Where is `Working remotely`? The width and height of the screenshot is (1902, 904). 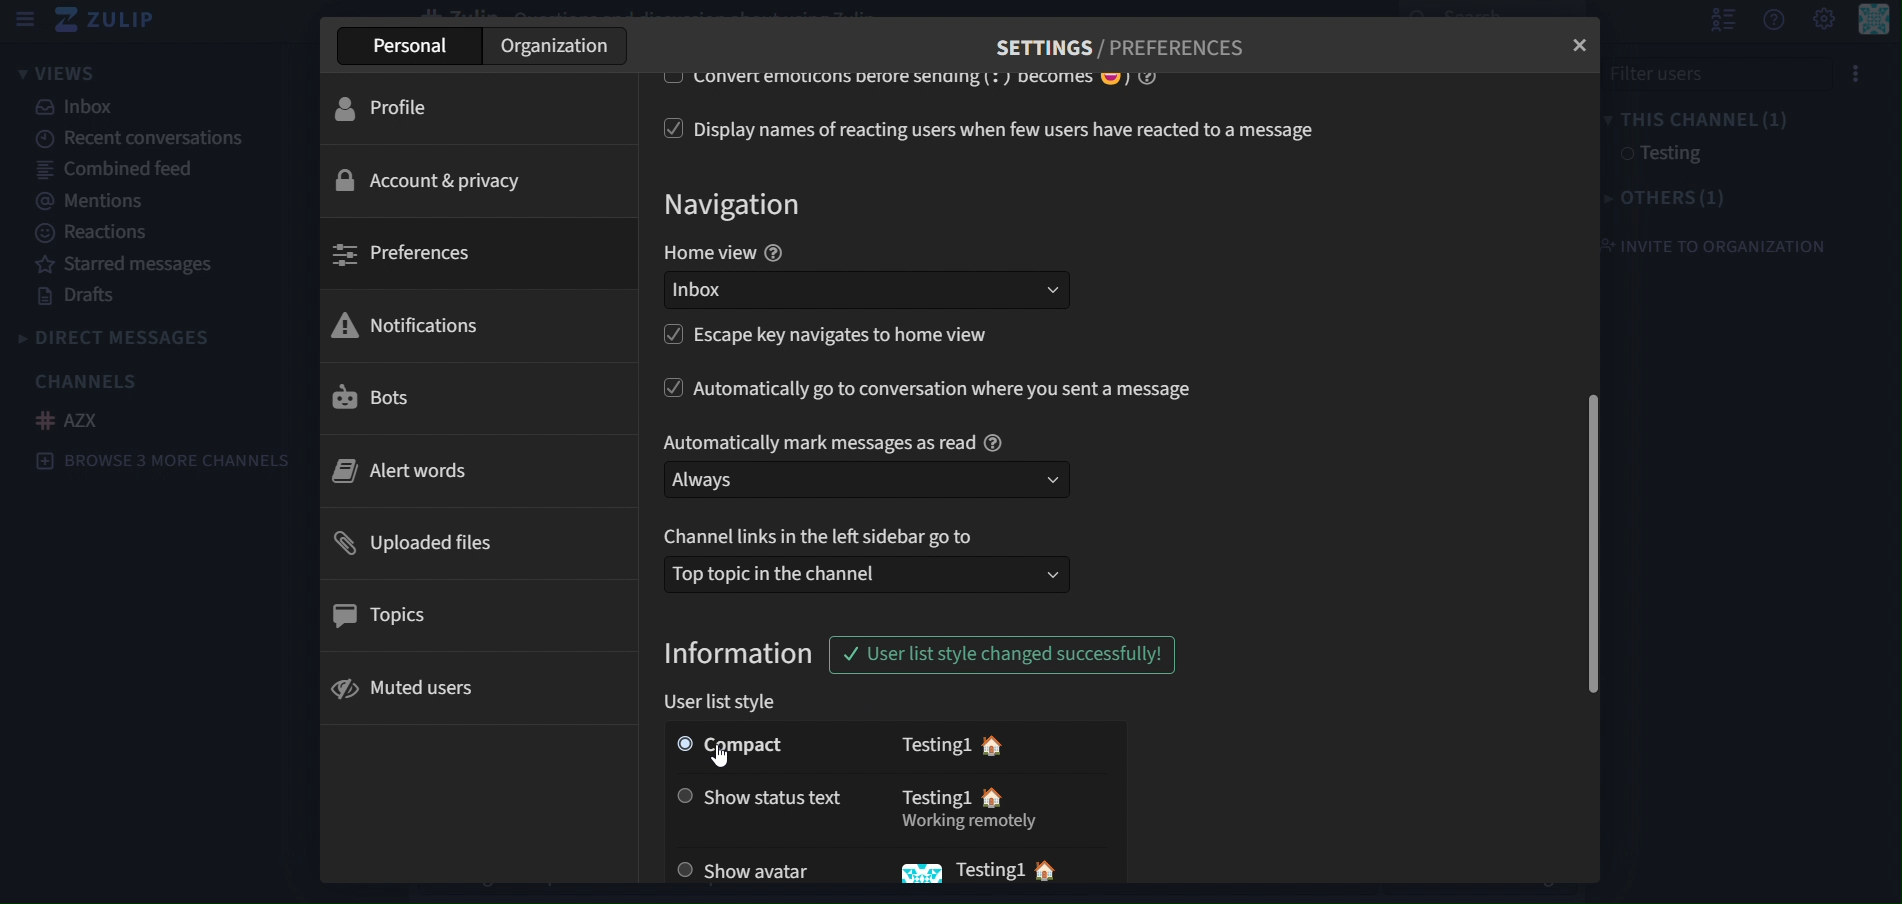
Working remotely is located at coordinates (971, 825).